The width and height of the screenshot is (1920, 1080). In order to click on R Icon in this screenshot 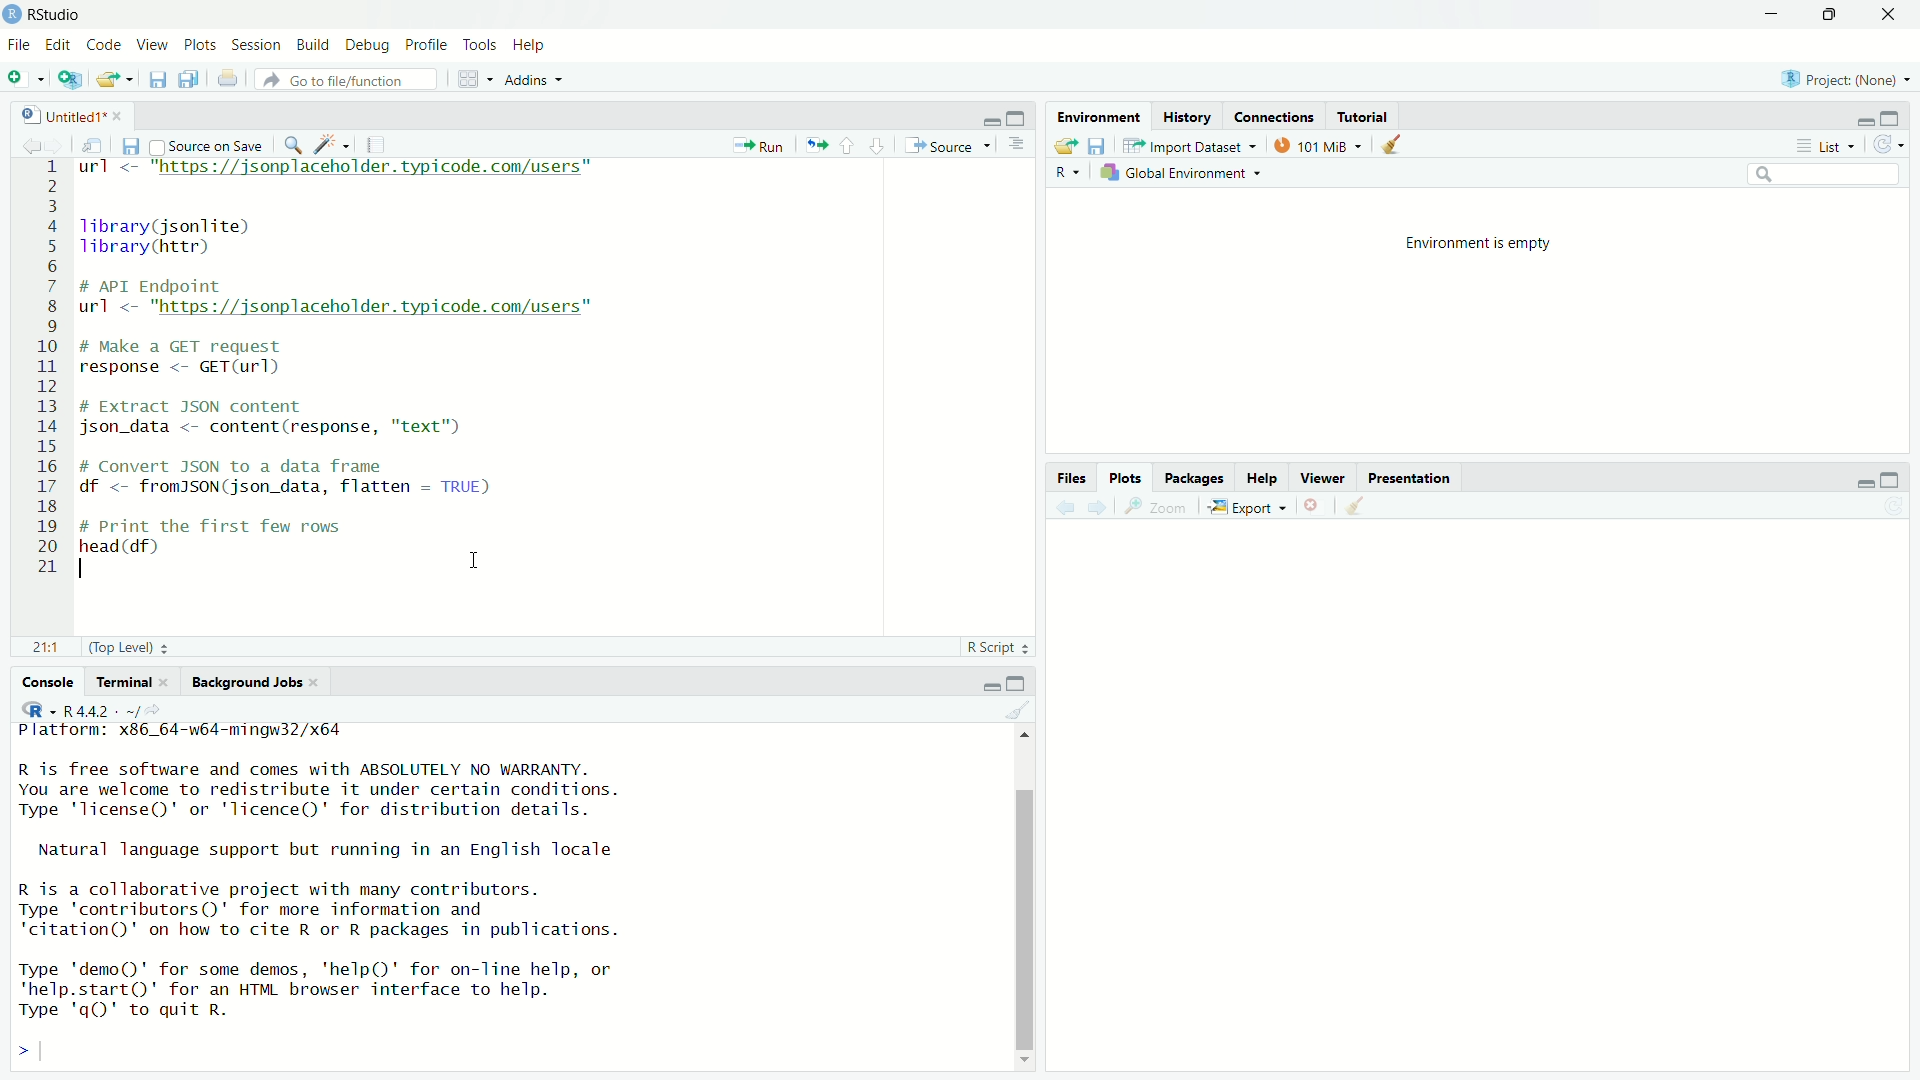, I will do `click(39, 709)`.